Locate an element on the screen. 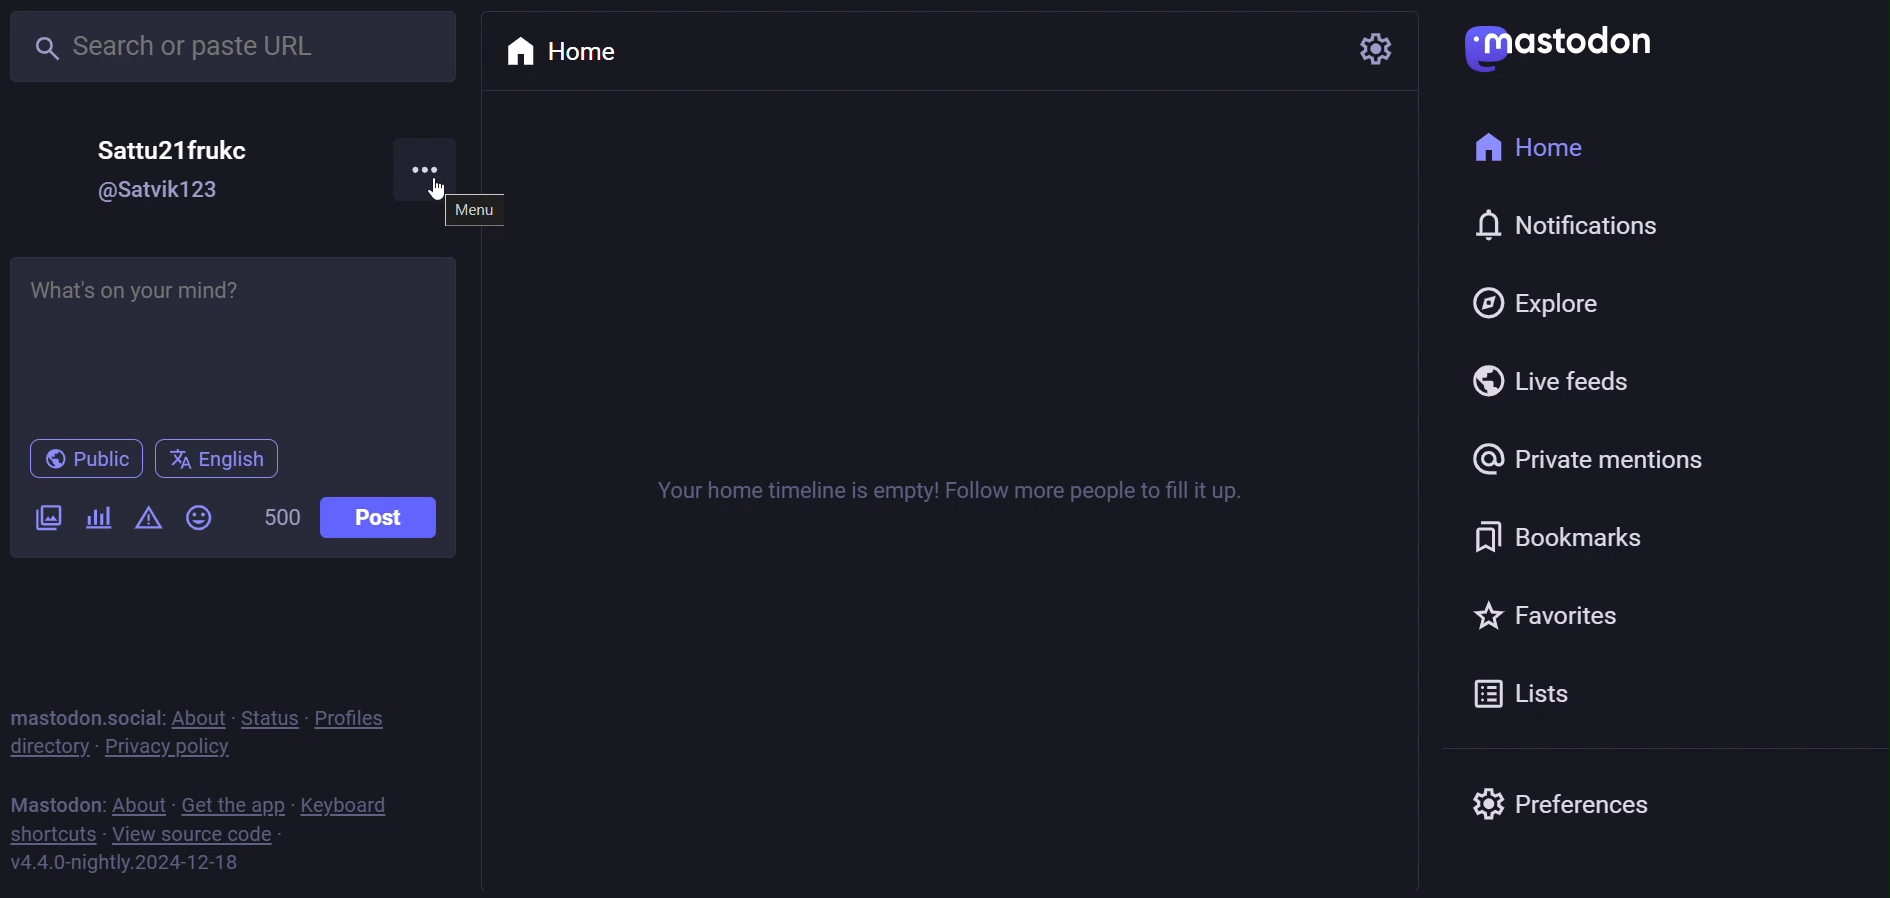 This screenshot has height=898, width=1890. view source code is located at coordinates (200, 834).